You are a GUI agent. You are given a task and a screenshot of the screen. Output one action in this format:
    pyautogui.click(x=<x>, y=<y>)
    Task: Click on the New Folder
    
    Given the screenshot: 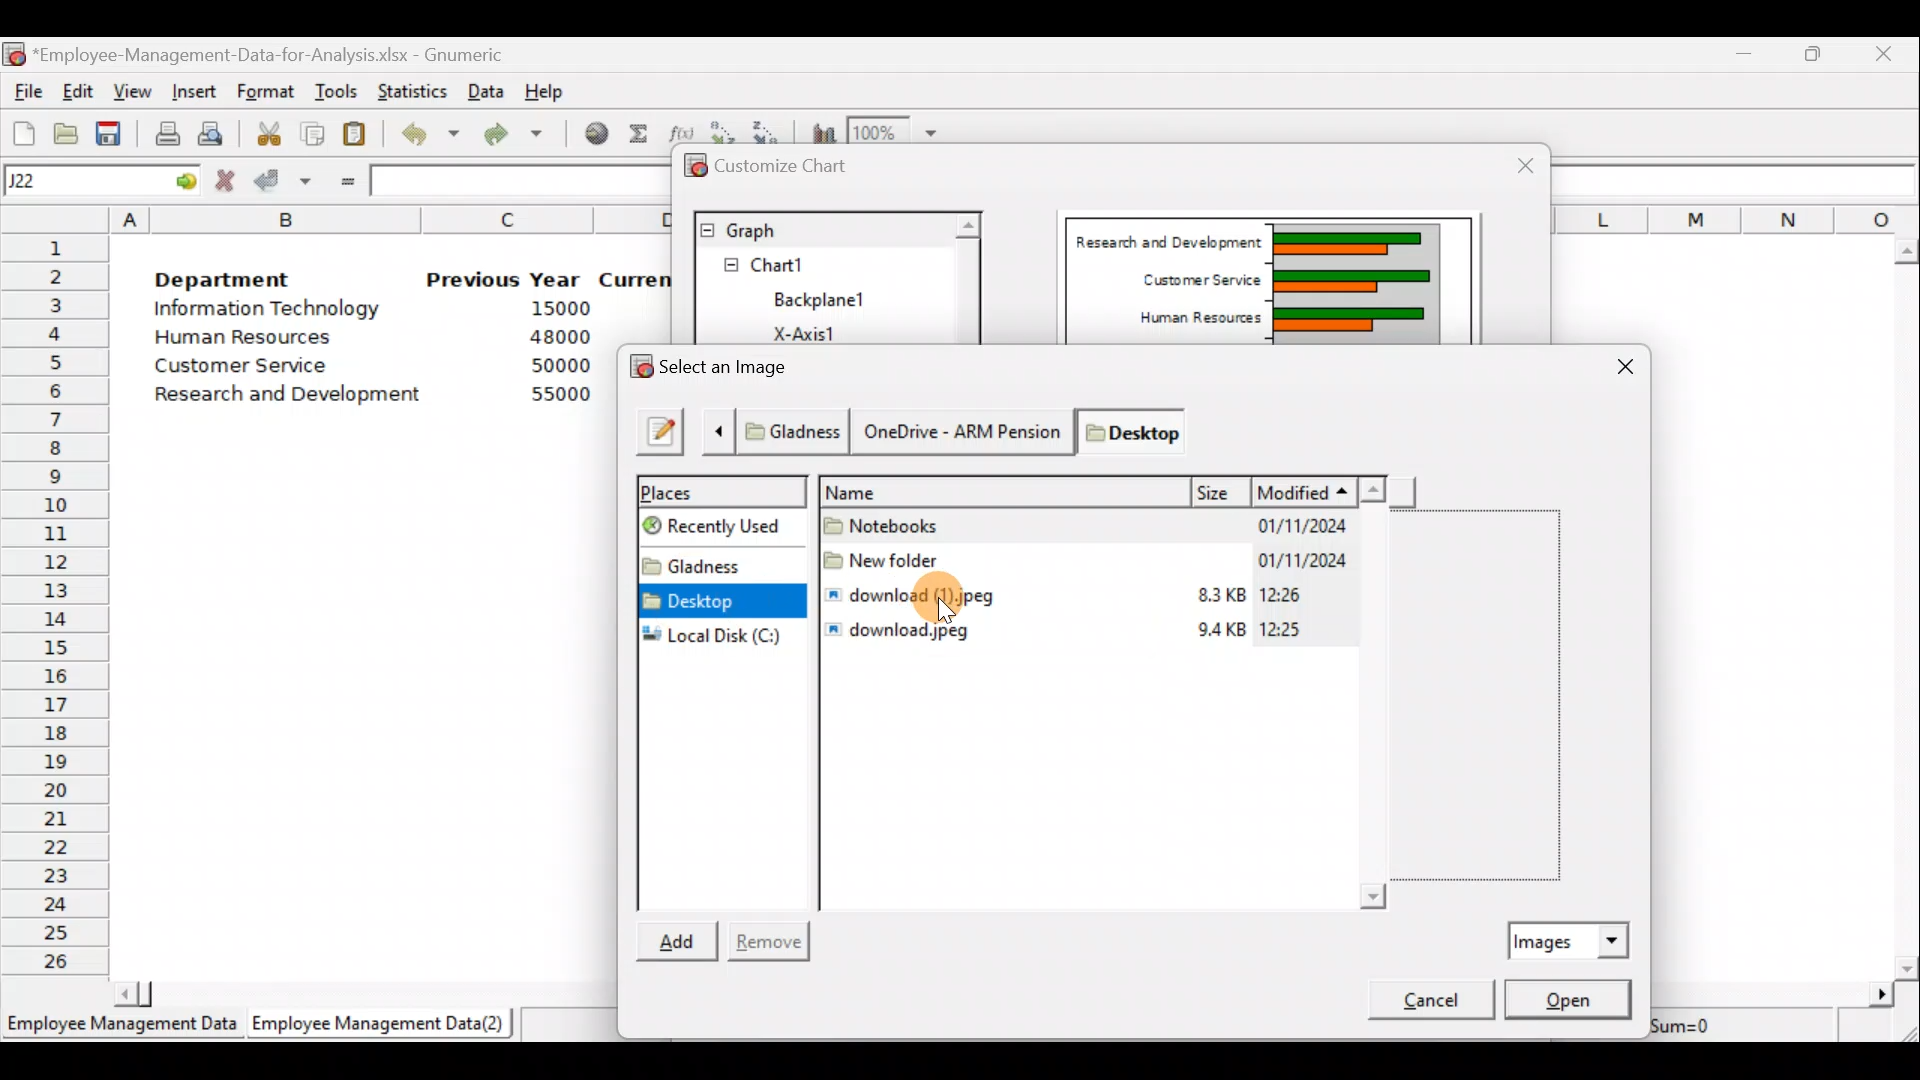 What is the action you would take?
    pyautogui.click(x=884, y=555)
    